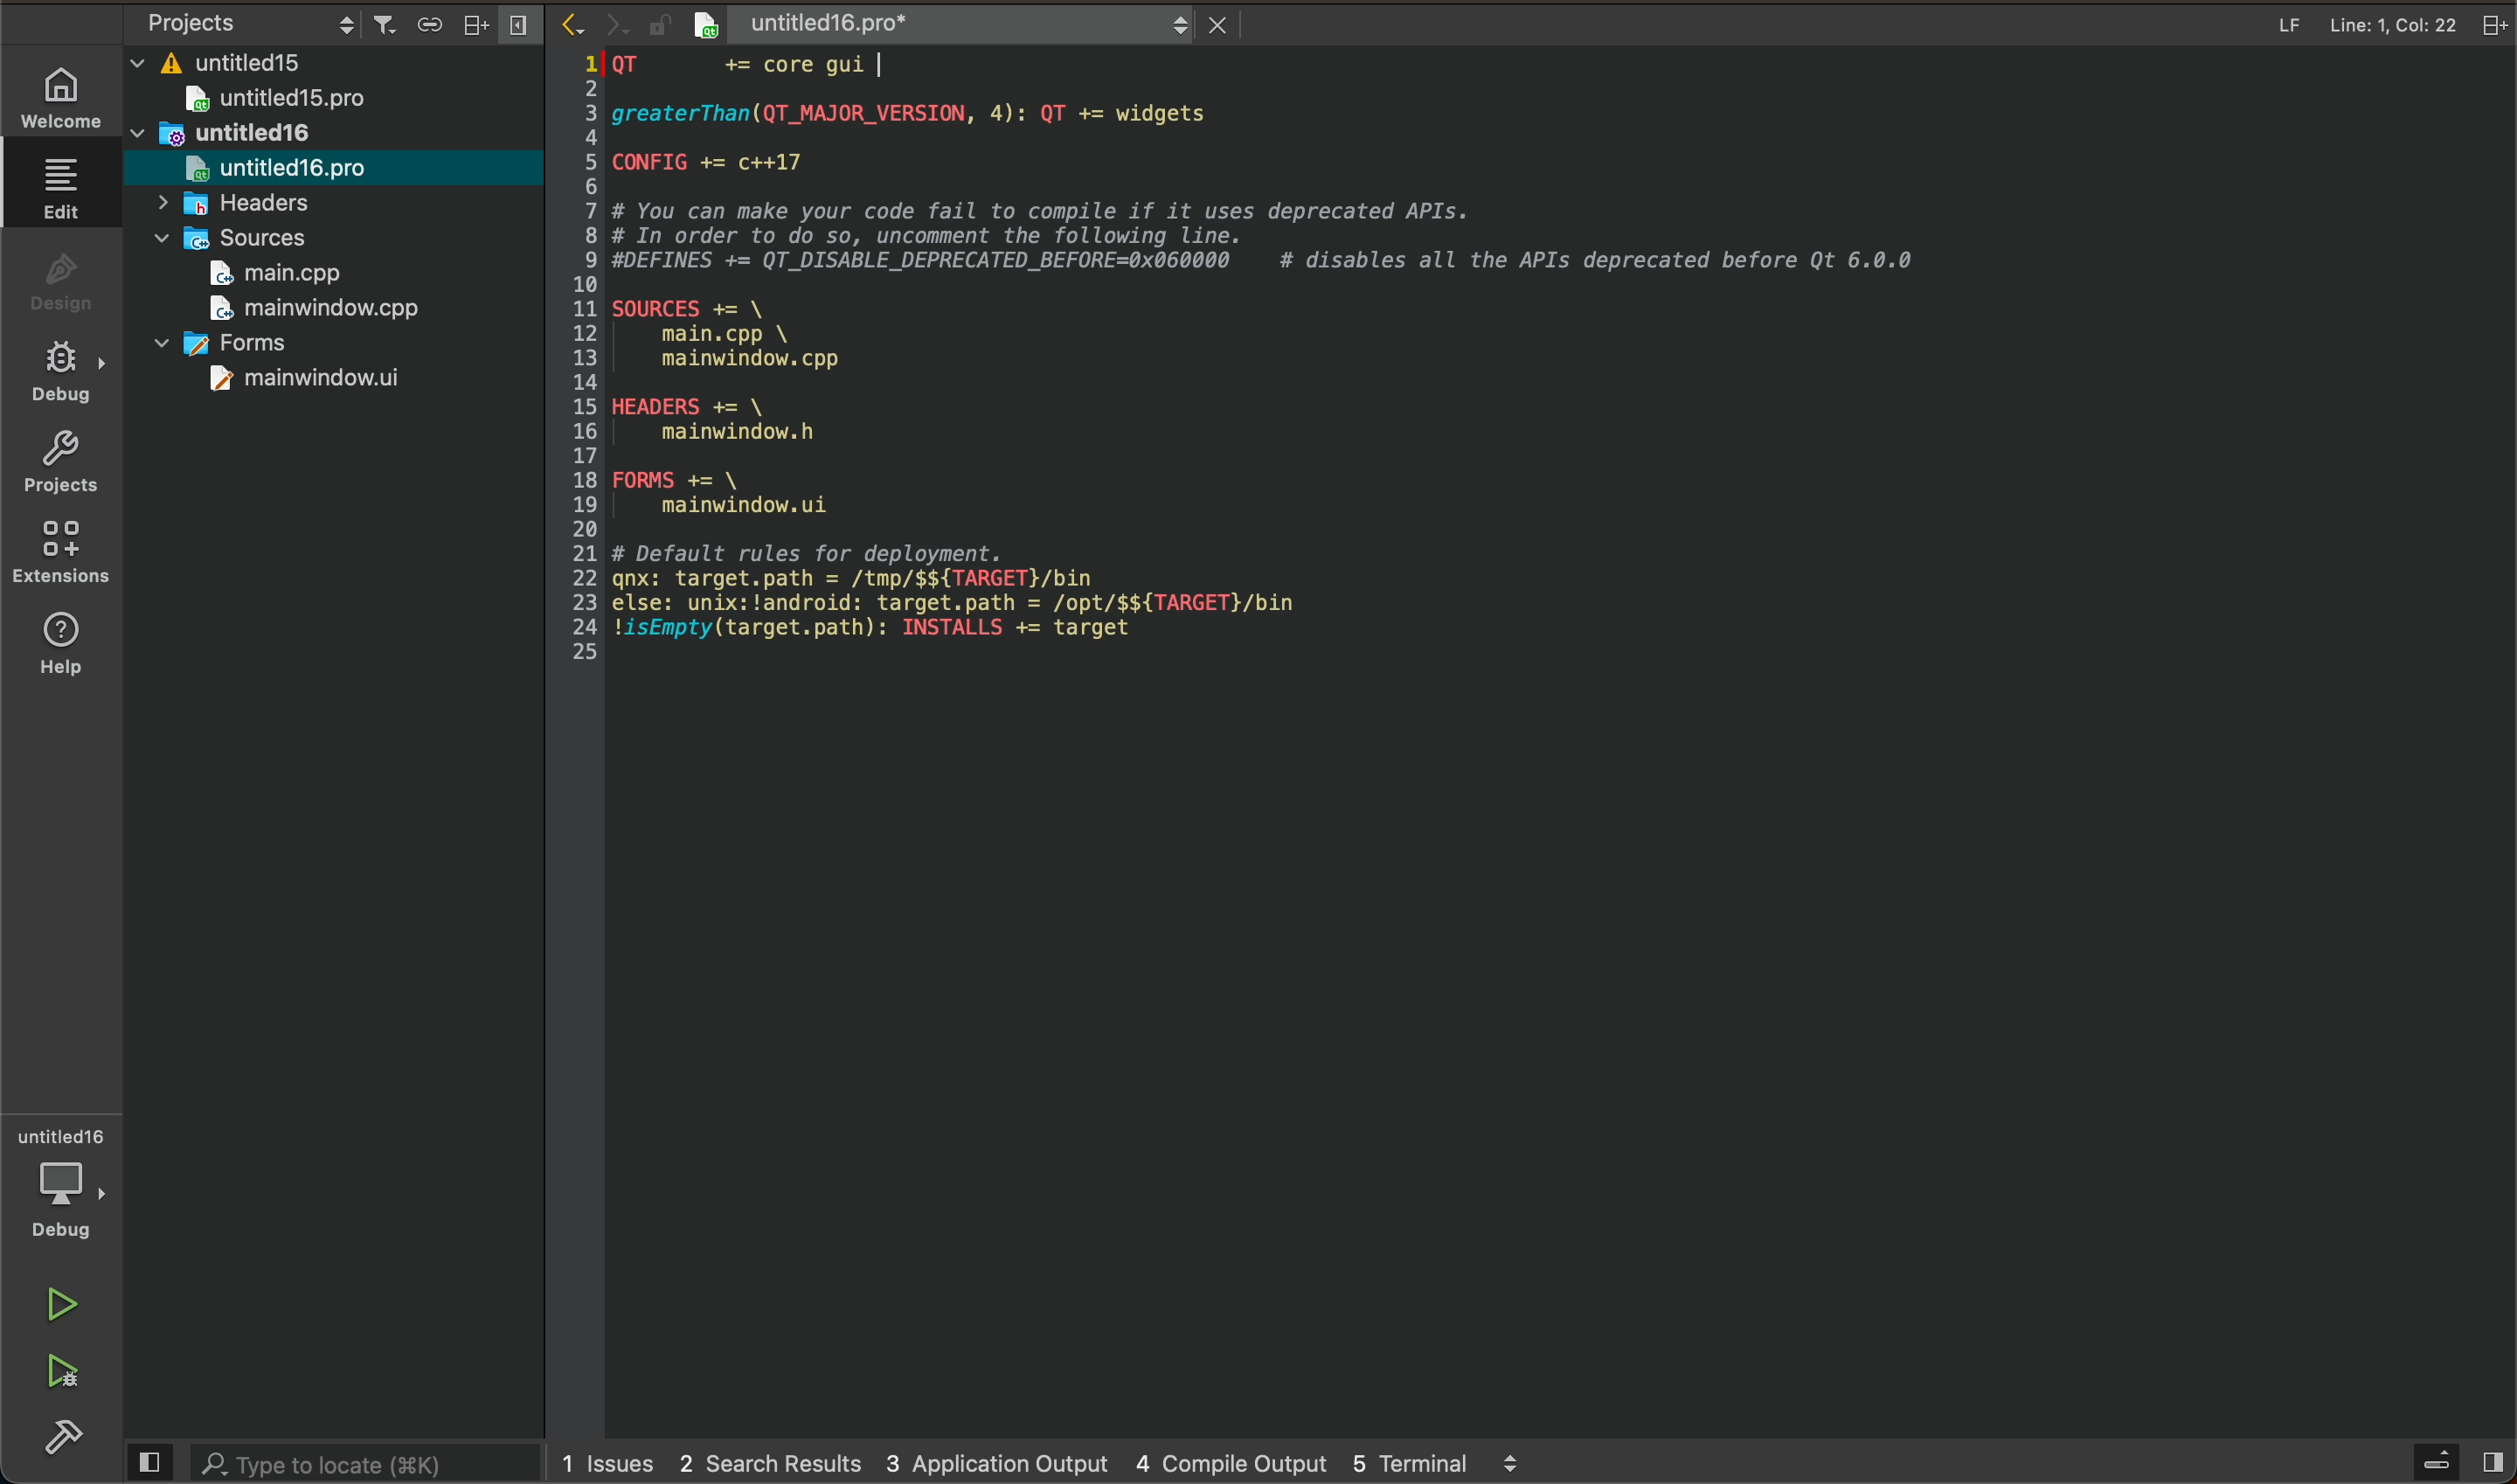 This screenshot has width=2517, height=1484. I want to click on project settings , so click(323, 22).